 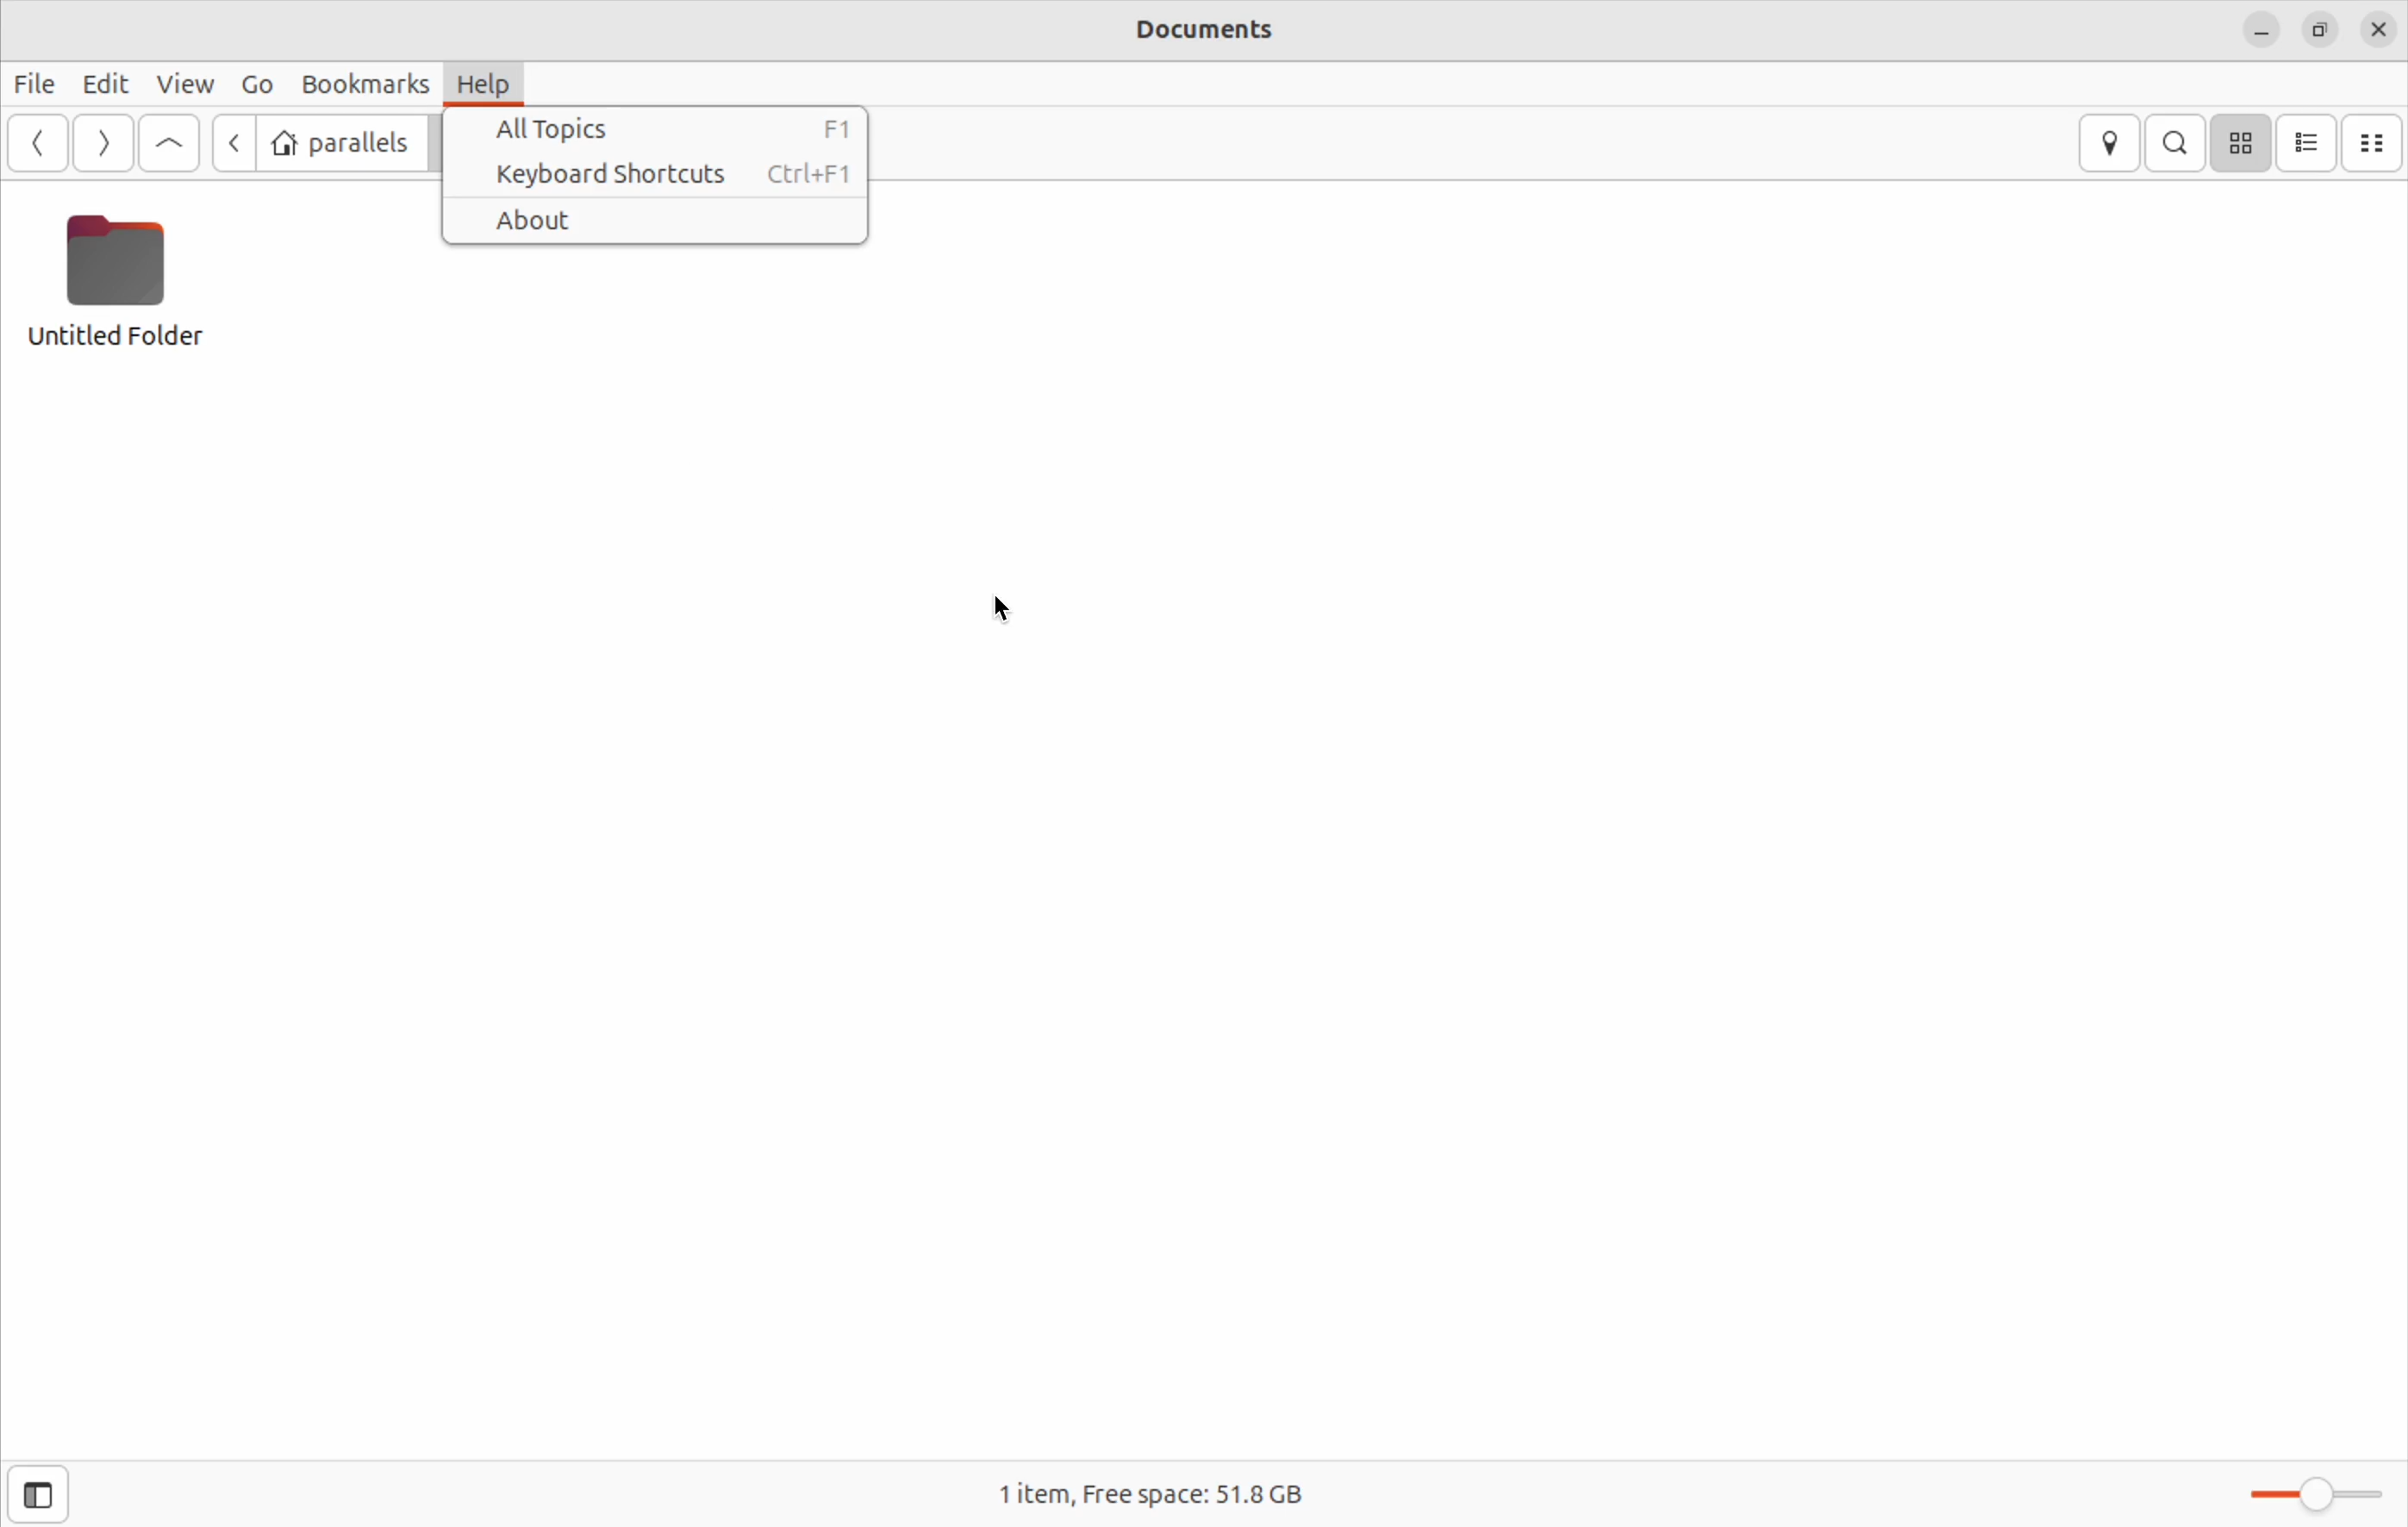 I want to click on back ward, so click(x=232, y=147).